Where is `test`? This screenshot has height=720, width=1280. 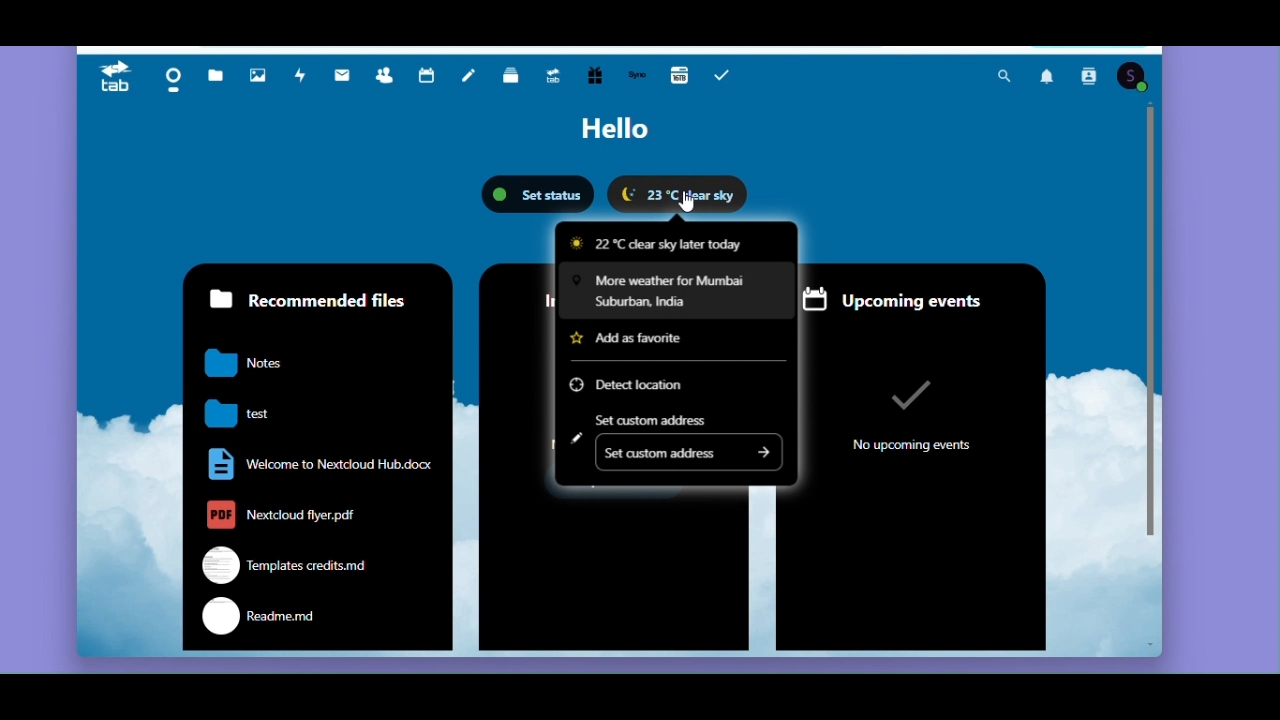 test is located at coordinates (234, 414).